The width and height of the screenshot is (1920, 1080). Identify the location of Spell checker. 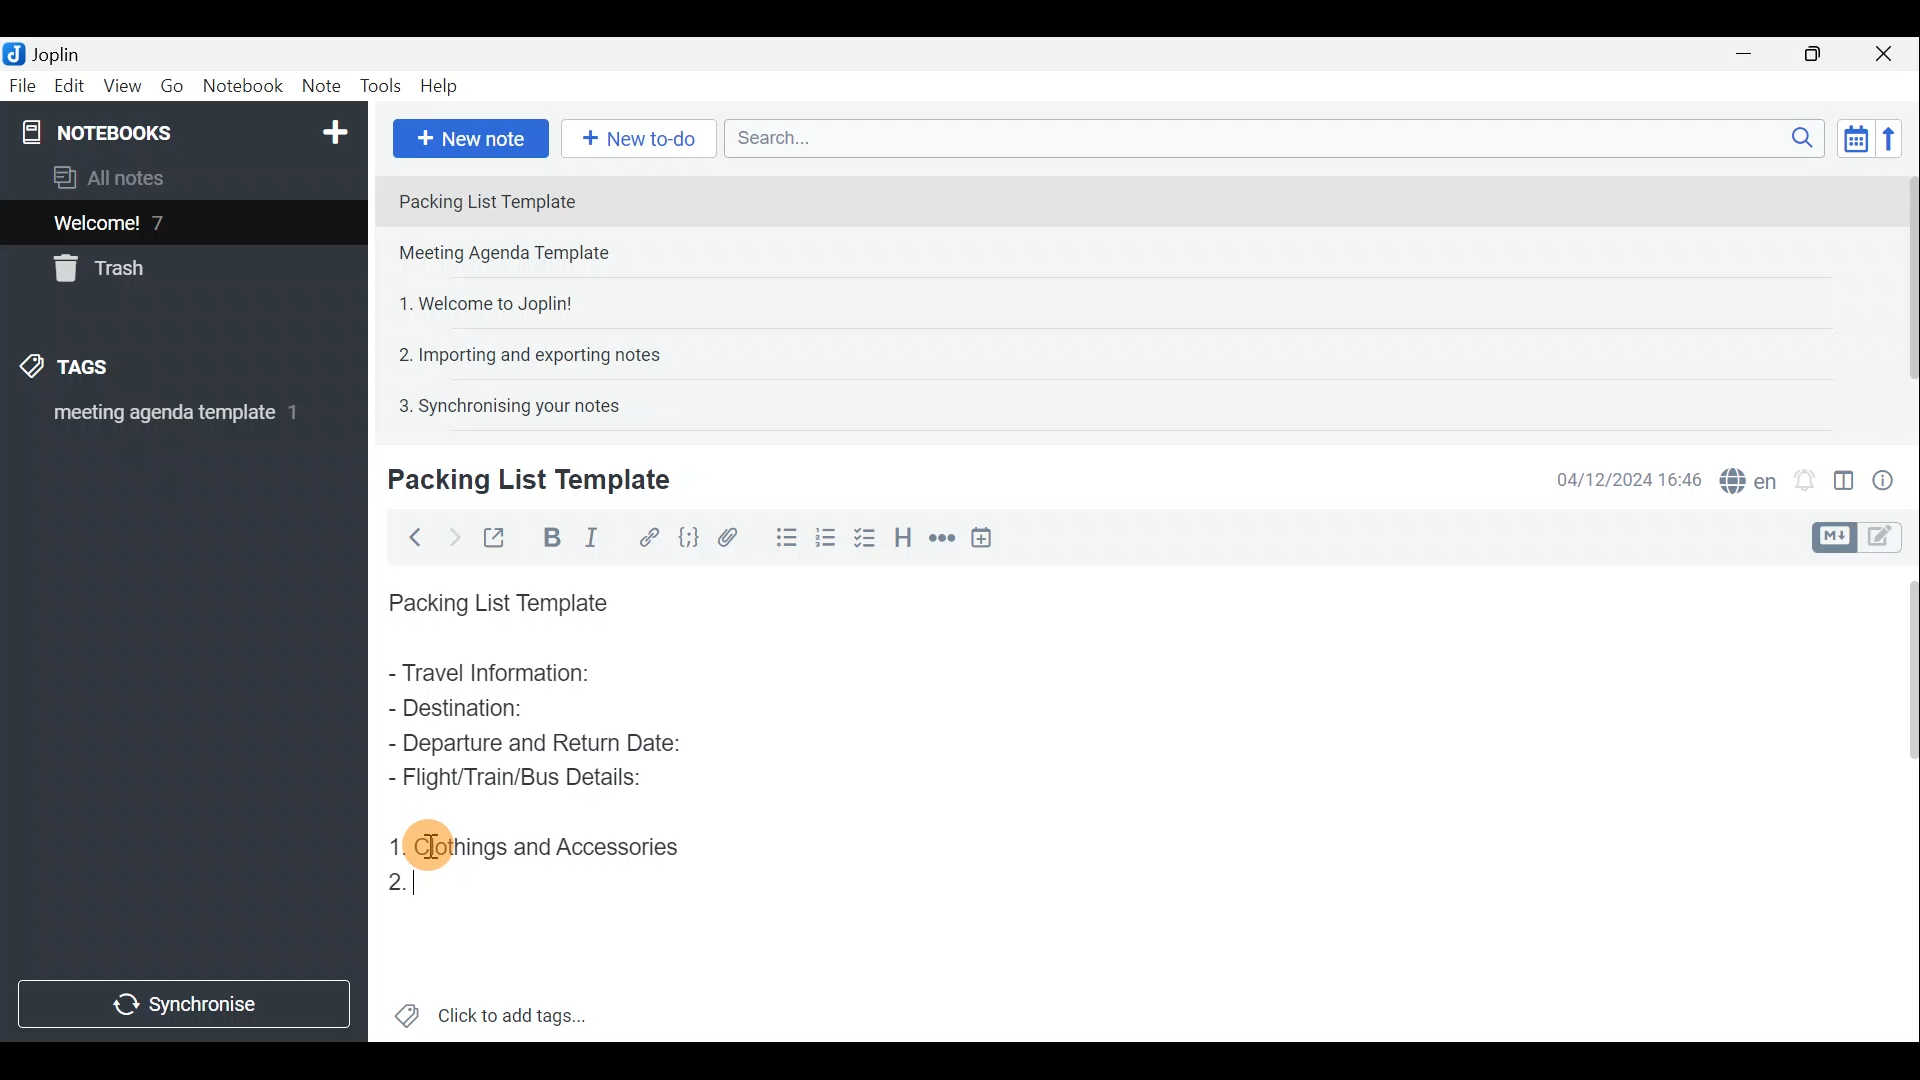
(1743, 477).